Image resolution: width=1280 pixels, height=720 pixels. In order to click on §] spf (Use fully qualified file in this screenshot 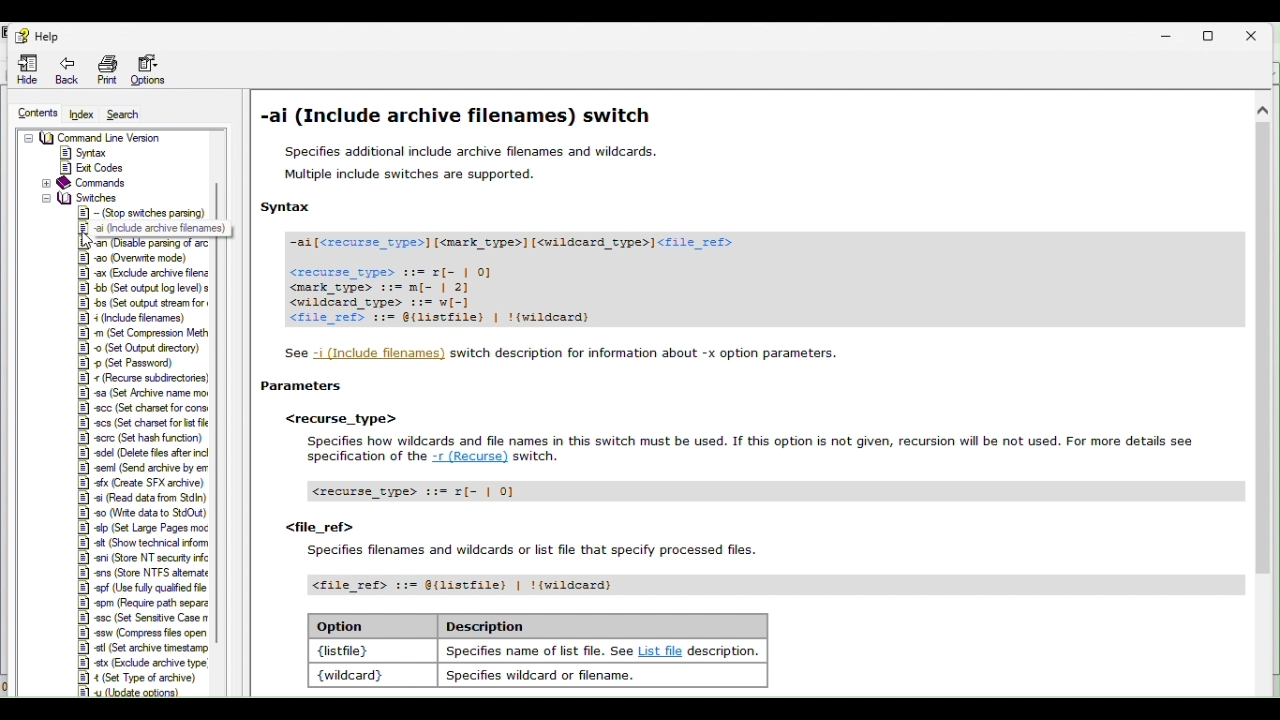, I will do `click(143, 587)`.